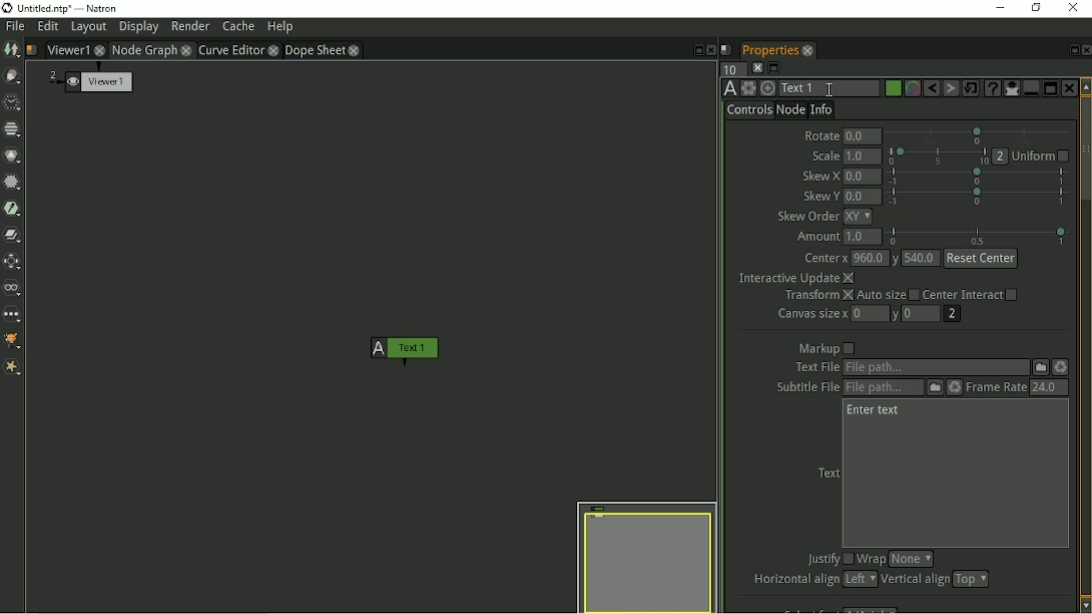 The image size is (1092, 614). I want to click on Time, so click(12, 103).